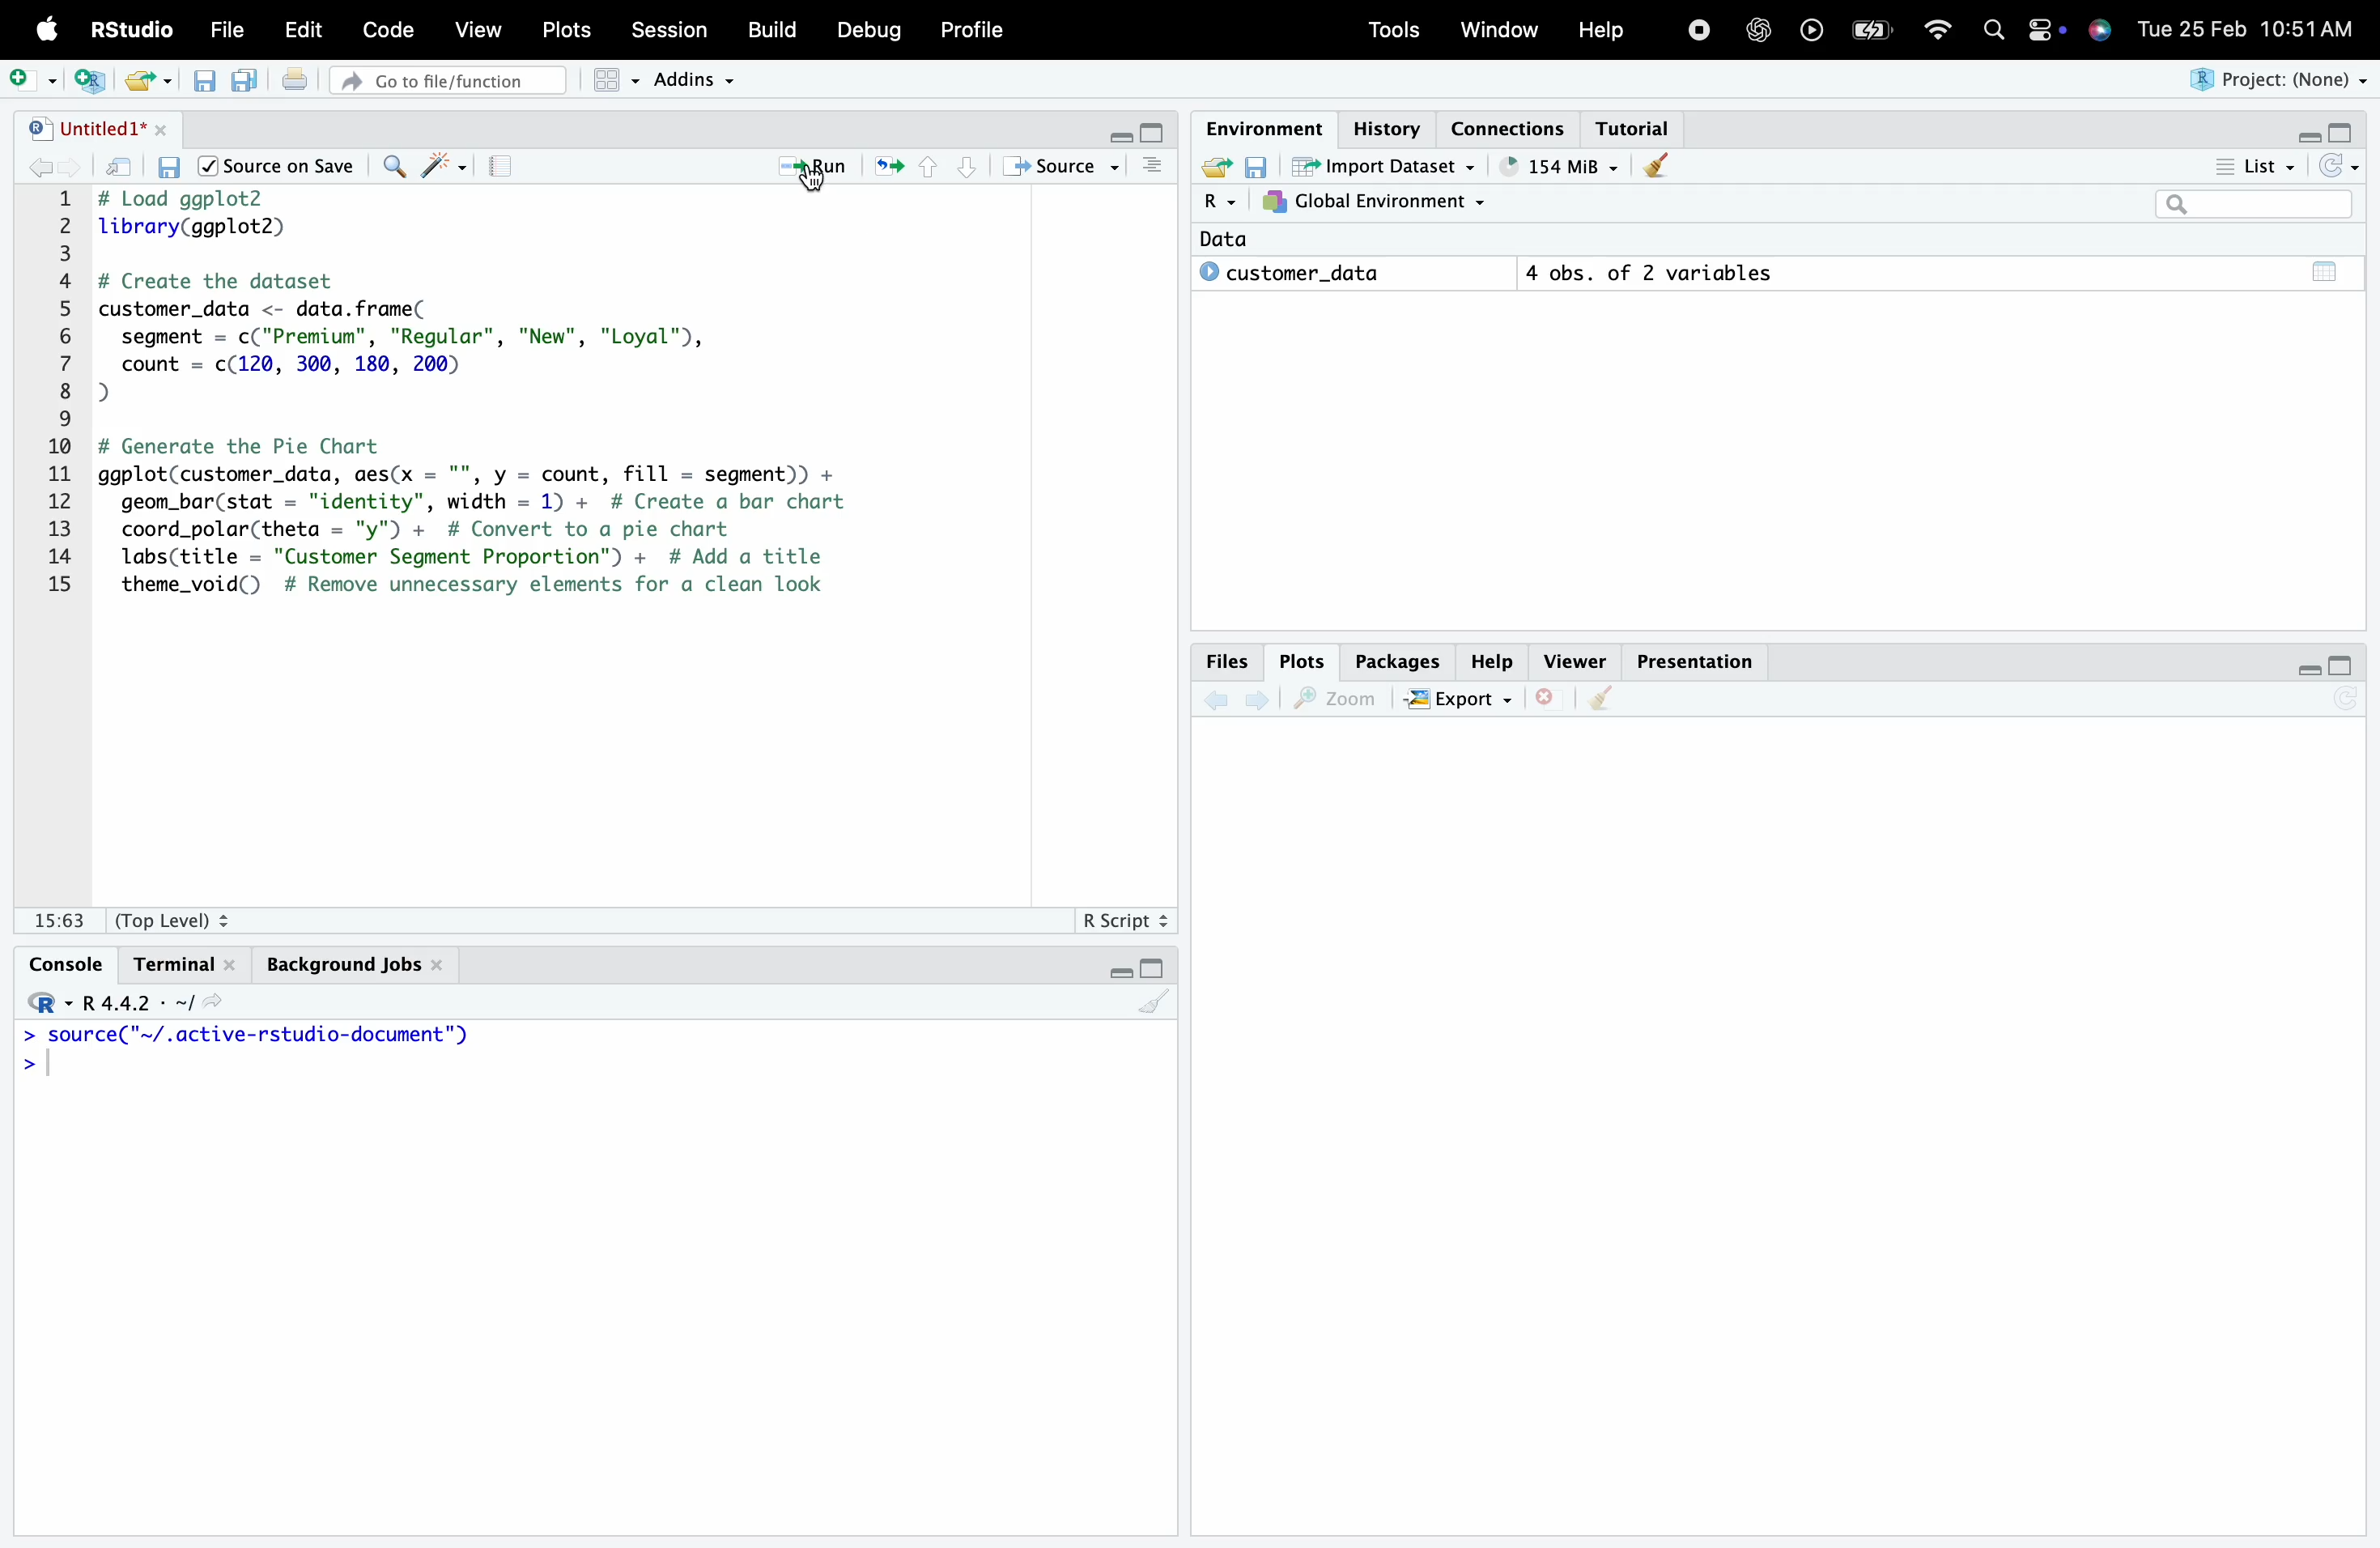 This screenshot has width=2380, height=1548. What do you see at coordinates (778, 27) in the screenshot?
I see `Build` at bounding box center [778, 27].